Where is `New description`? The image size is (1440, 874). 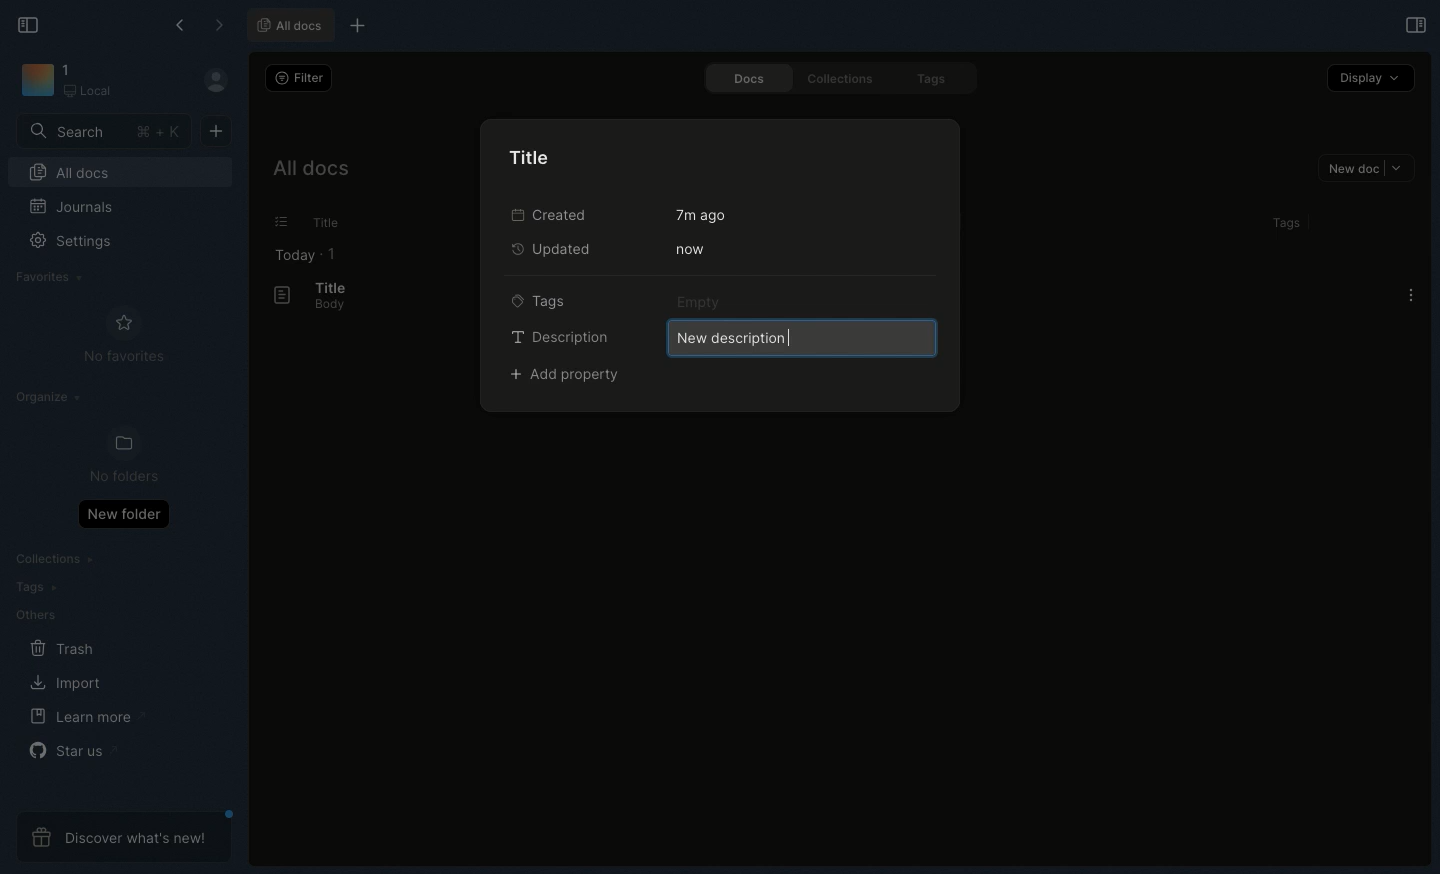 New description is located at coordinates (799, 337).